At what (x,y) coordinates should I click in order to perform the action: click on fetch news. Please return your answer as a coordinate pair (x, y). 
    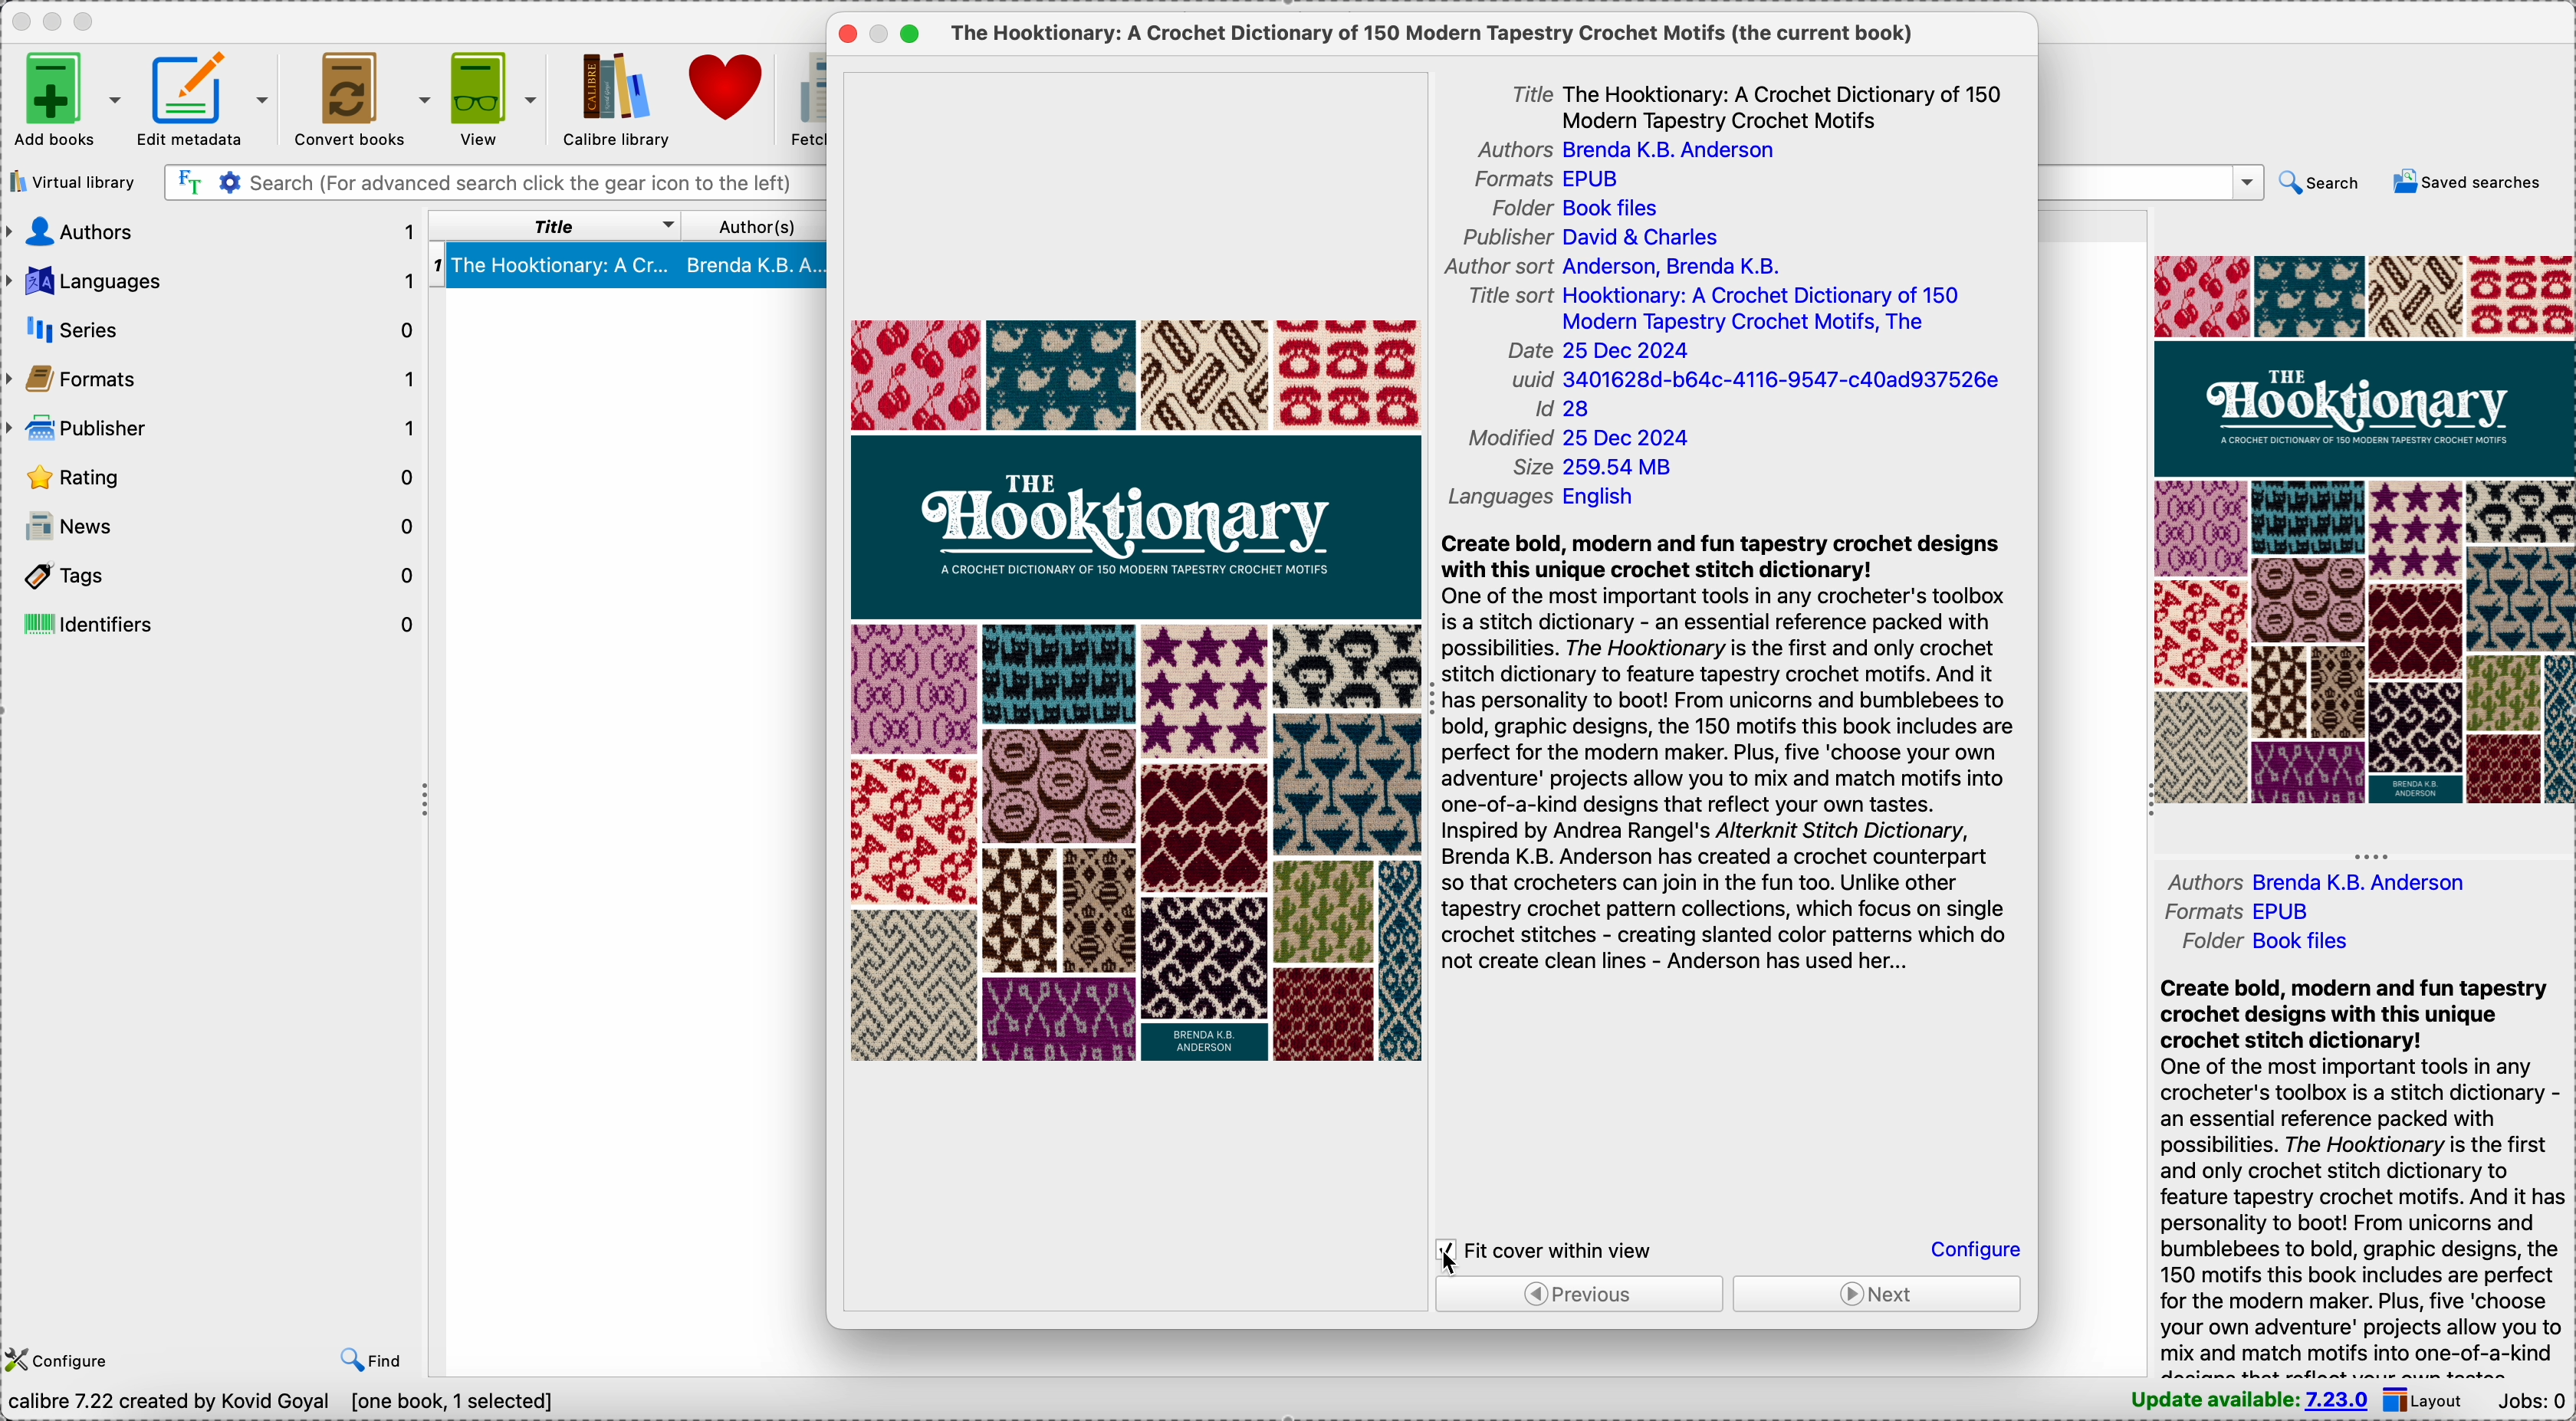
    Looking at the image, I should click on (802, 98).